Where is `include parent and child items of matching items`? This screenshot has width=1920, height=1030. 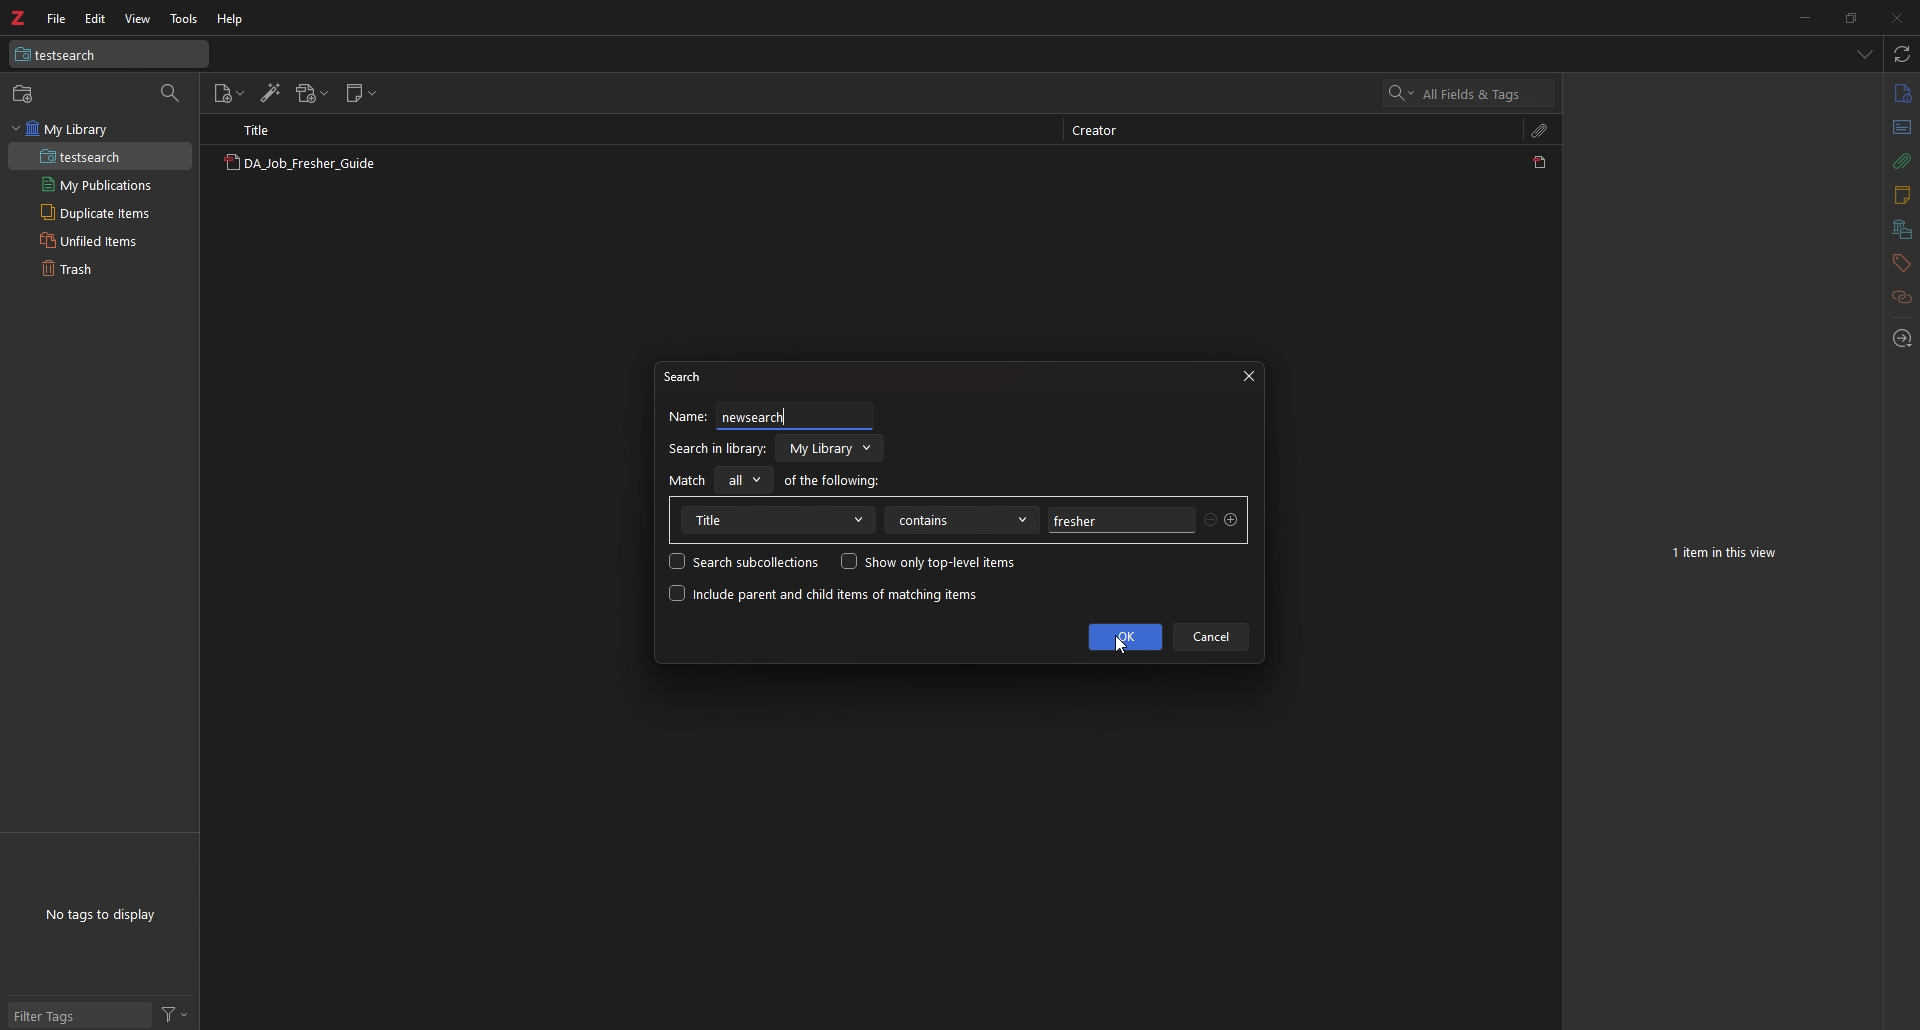 include parent and child items of matching items is located at coordinates (824, 594).